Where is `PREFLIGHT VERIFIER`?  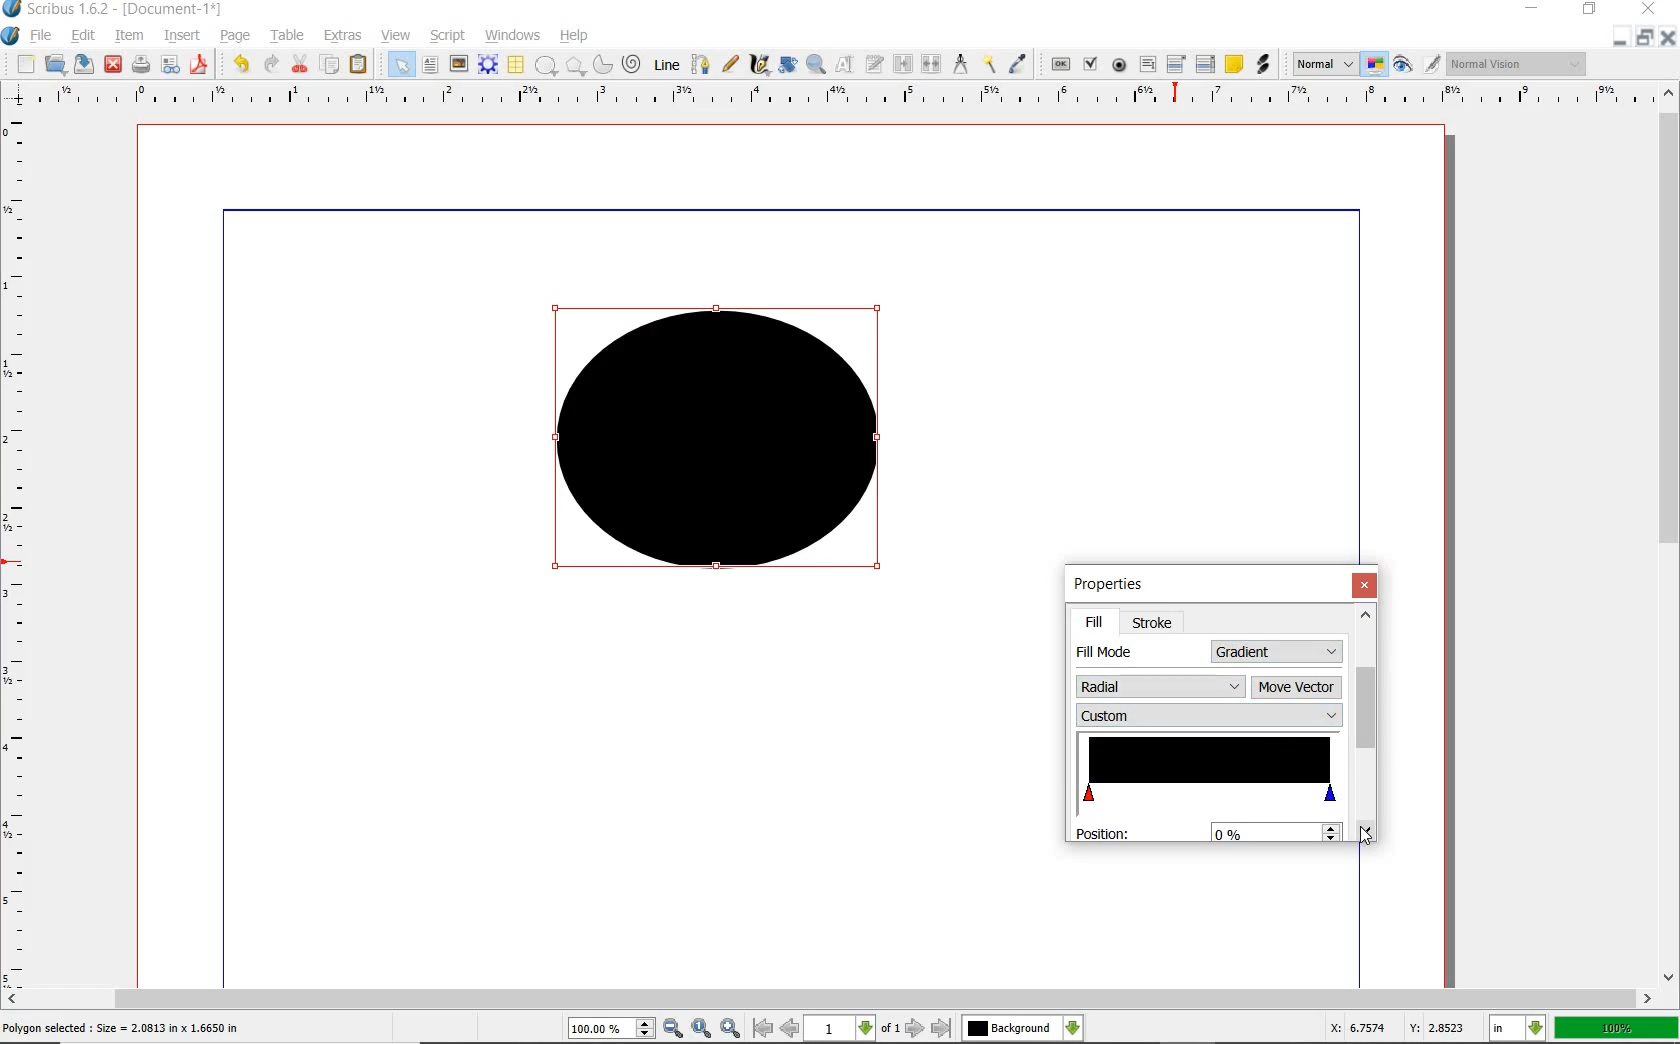
PREFLIGHT VERIFIER is located at coordinates (169, 63).